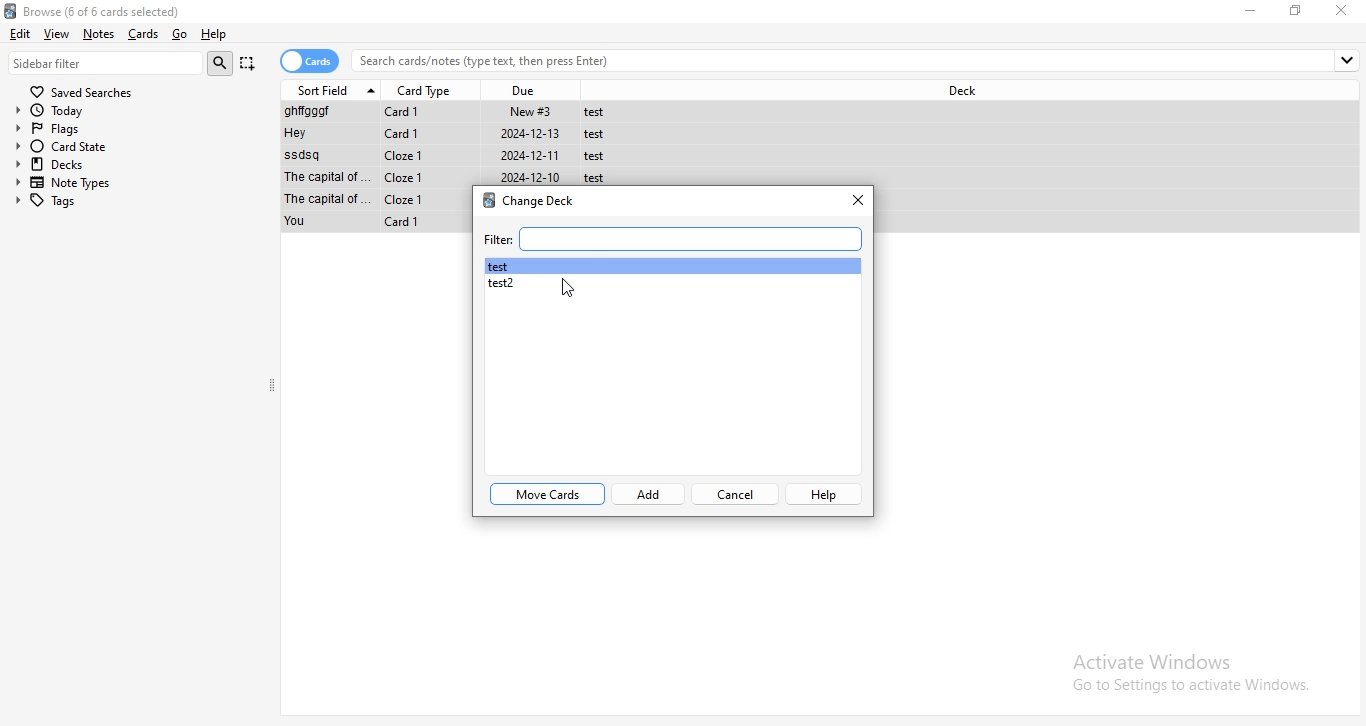  Describe the element at coordinates (81, 91) in the screenshot. I see `saved searches` at that location.